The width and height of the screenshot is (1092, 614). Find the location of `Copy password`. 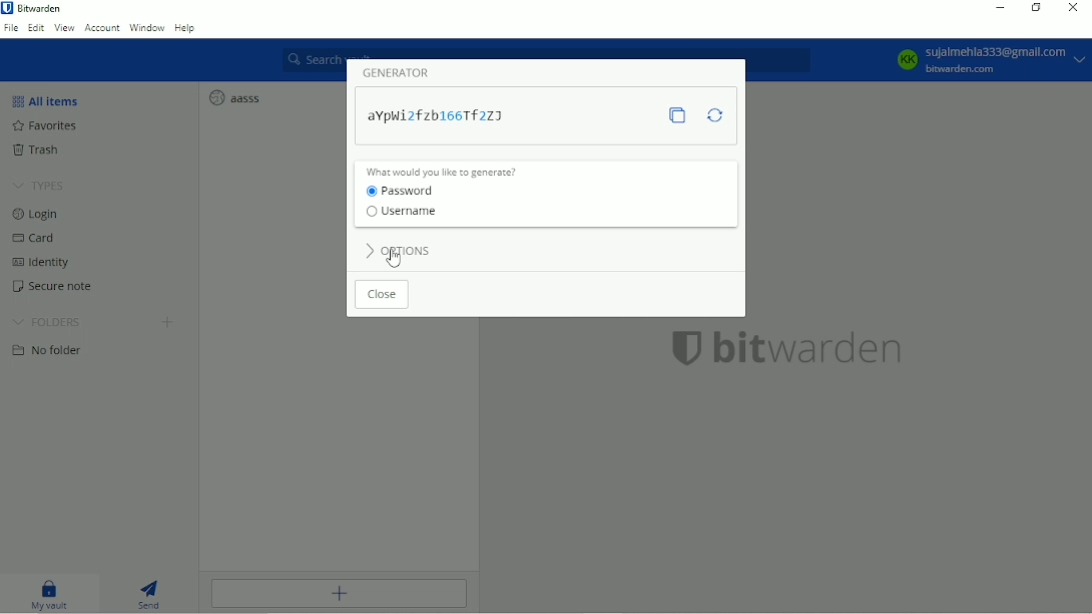

Copy password is located at coordinates (676, 117).